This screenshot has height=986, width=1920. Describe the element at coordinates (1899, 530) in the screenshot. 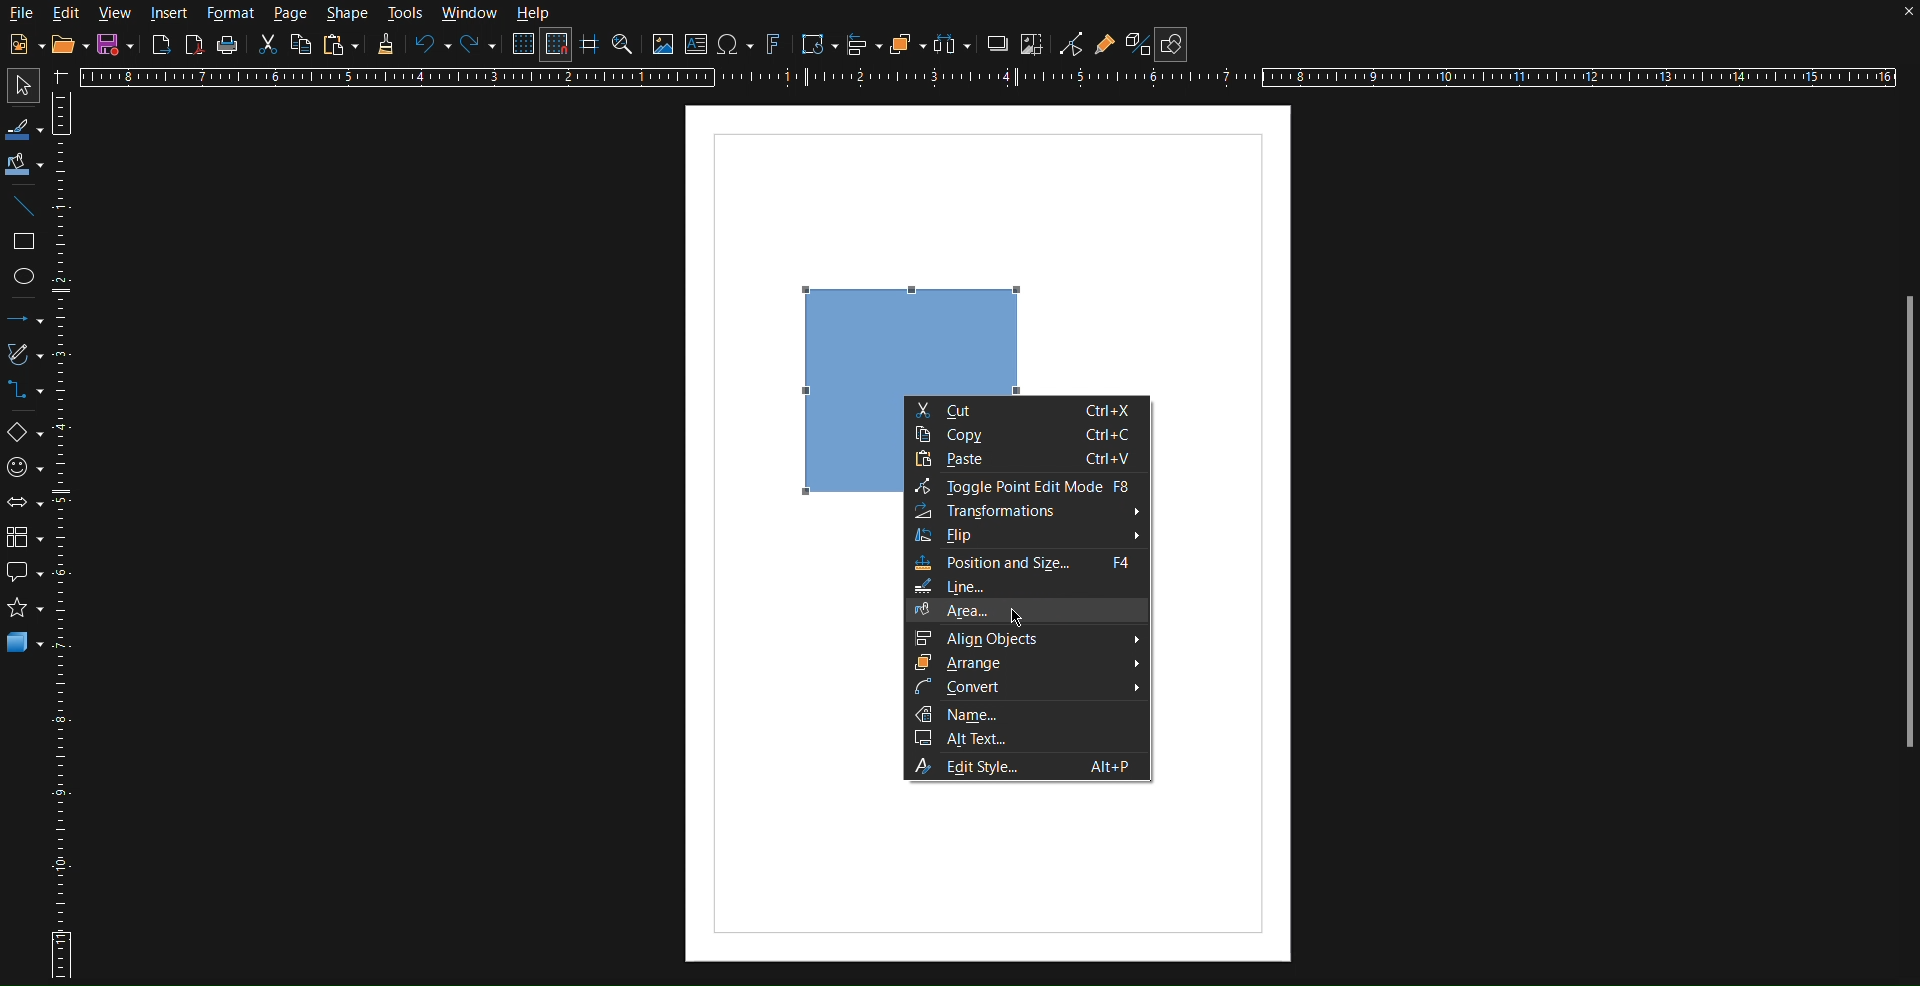

I see `scroll bar` at that location.